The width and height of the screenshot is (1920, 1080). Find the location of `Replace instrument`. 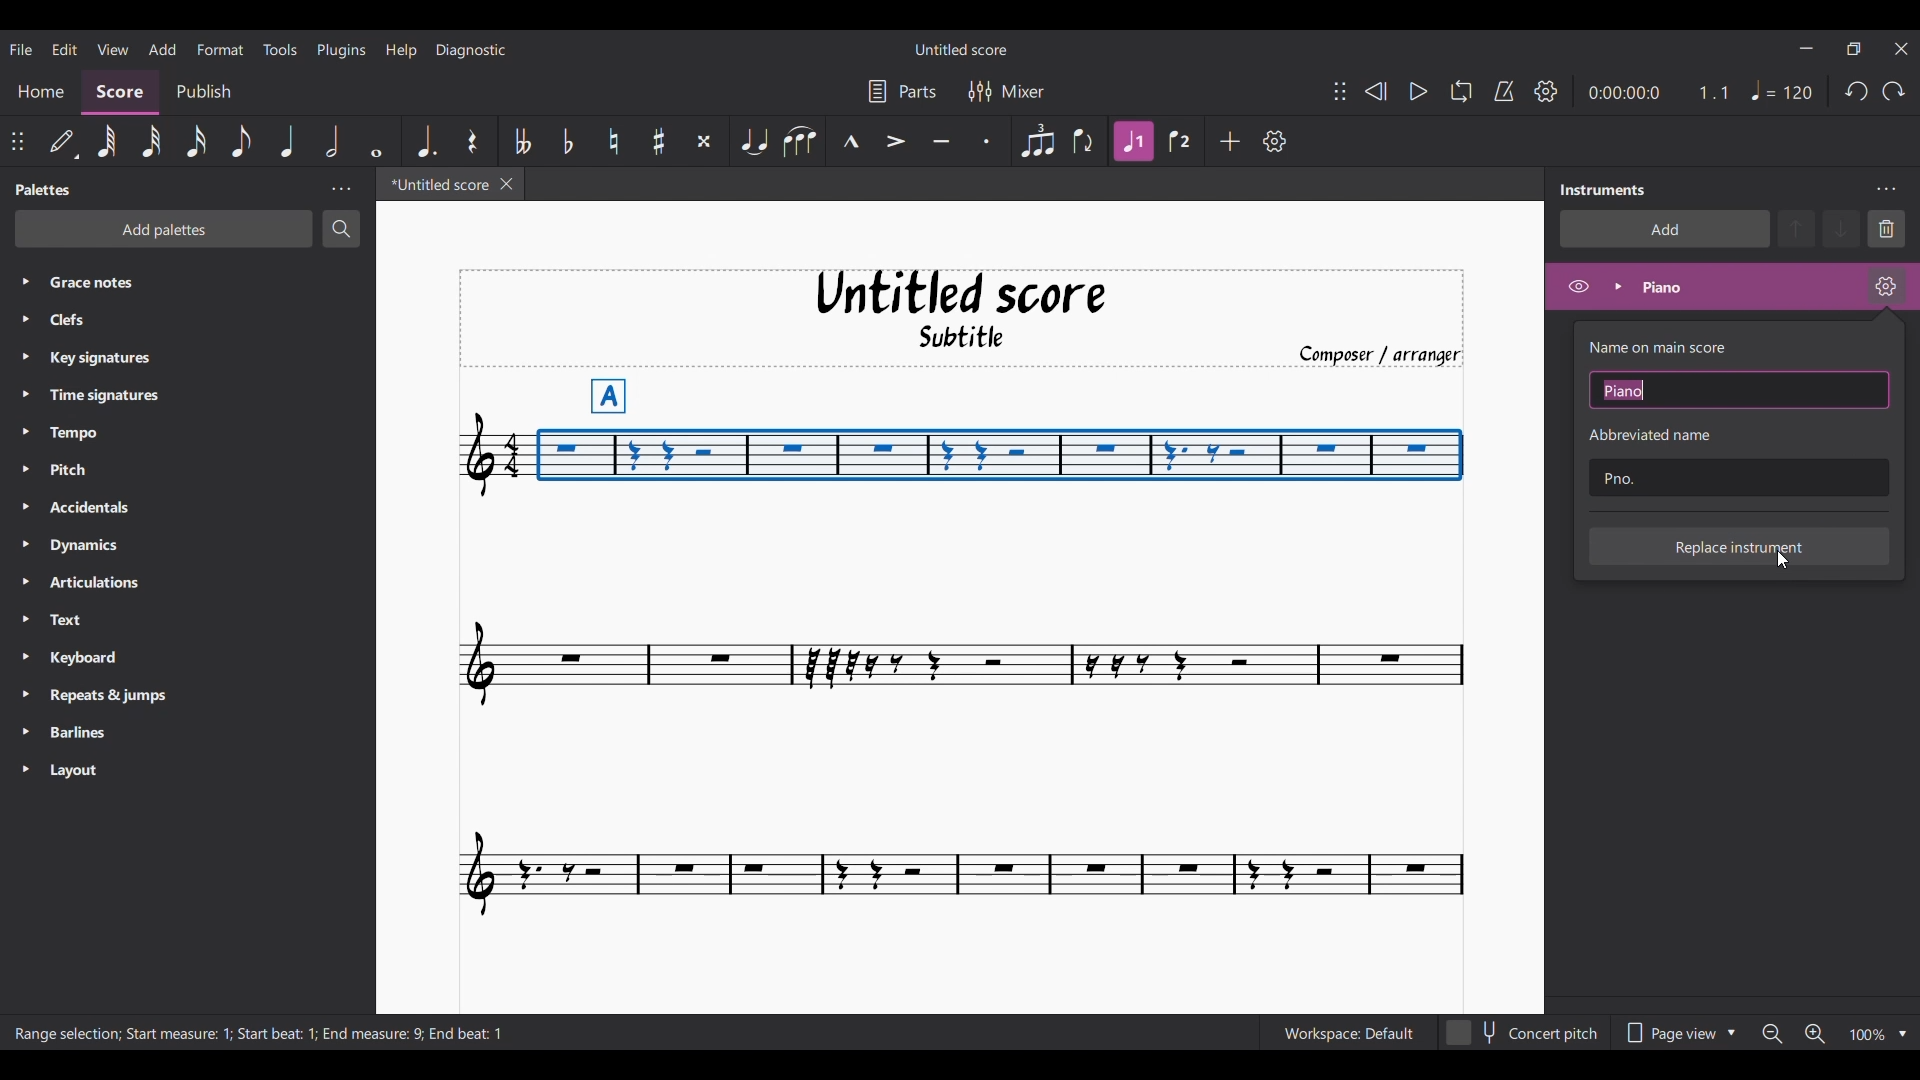

Replace instrument is located at coordinates (1739, 547).